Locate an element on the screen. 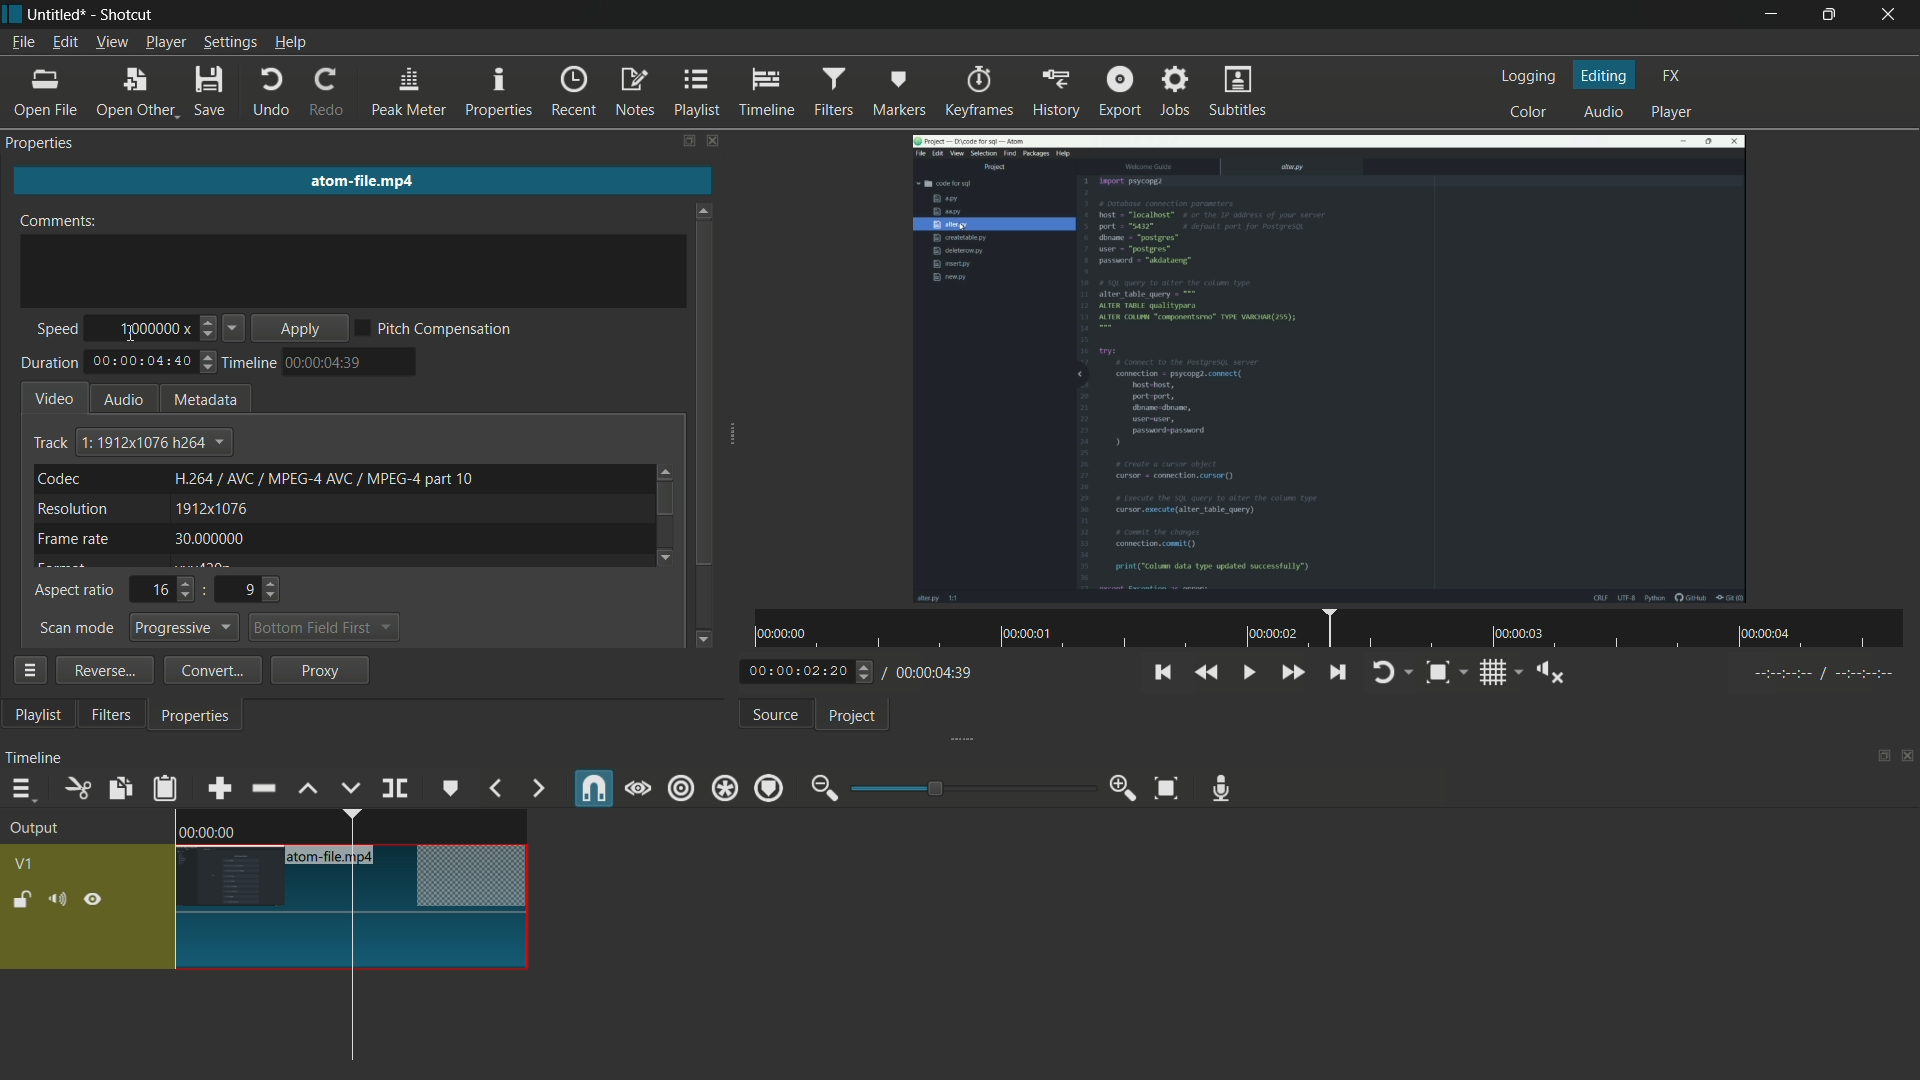  lift is located at coordinates (311, 790).